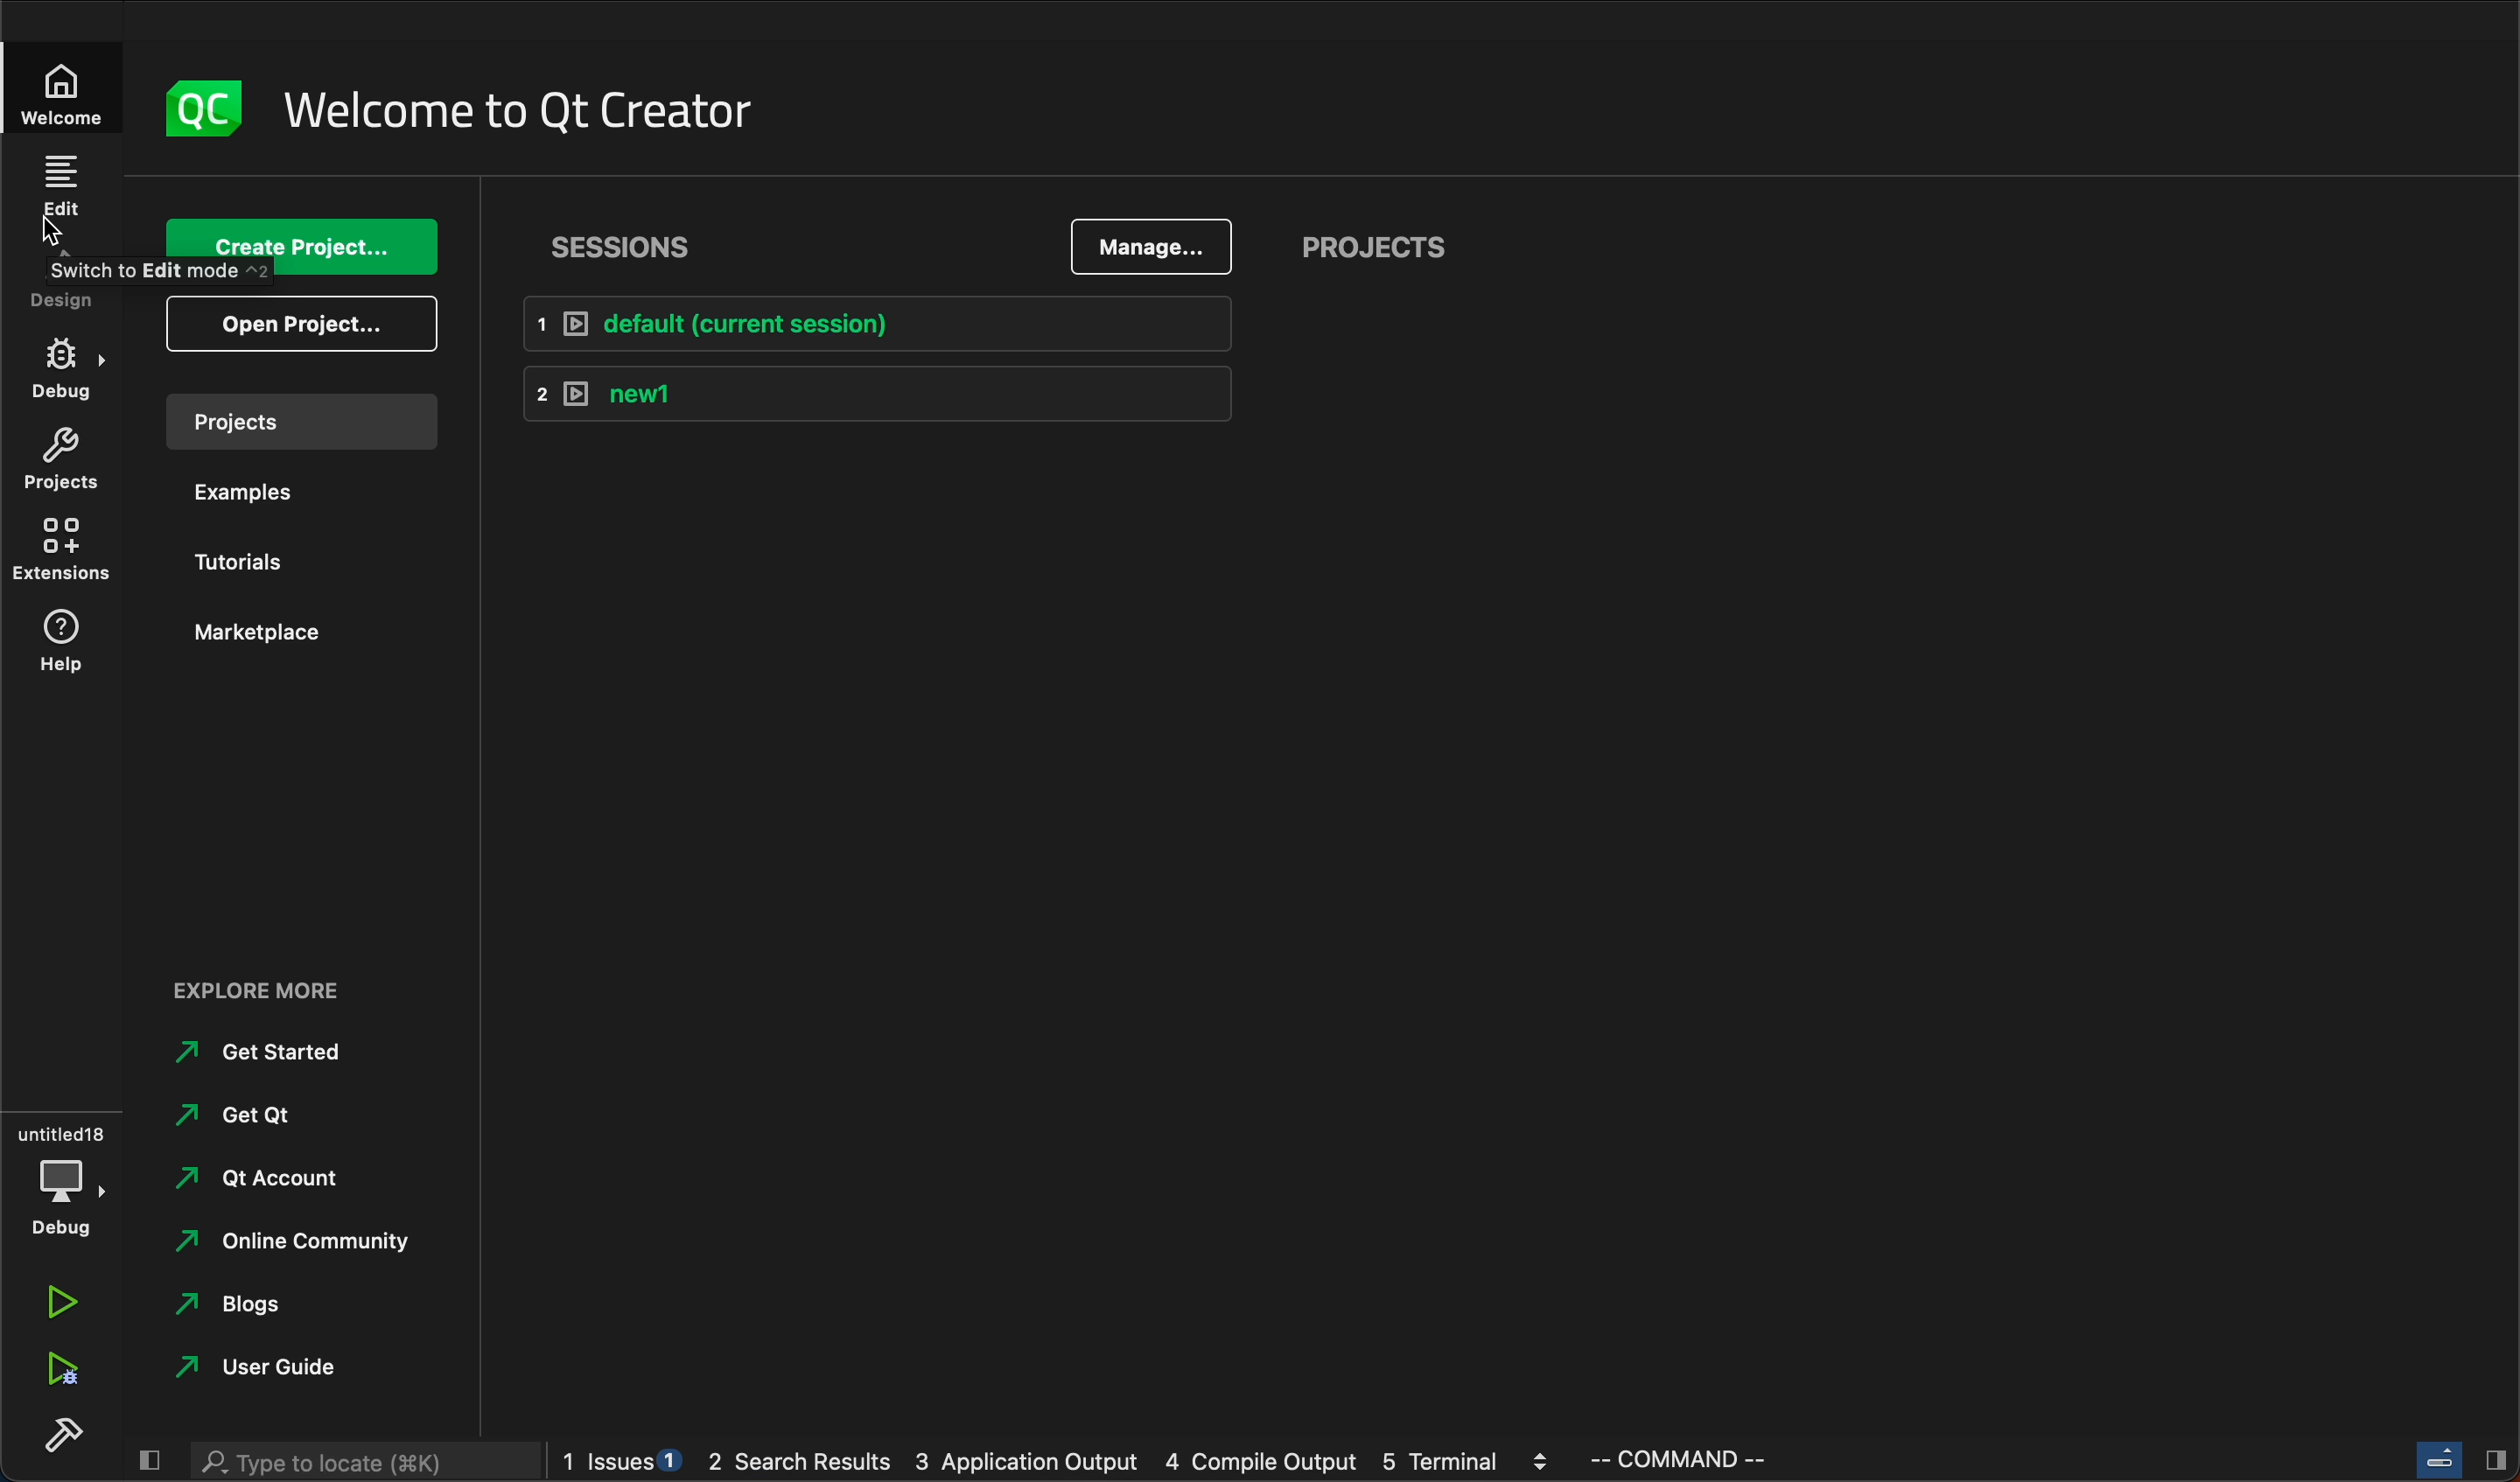 The height and width of the screenshot is (1482, 2520). What do you see at coordinates (67, 1373) in the screenshot?
I see `run debug` at bounding box center [67, 1373].